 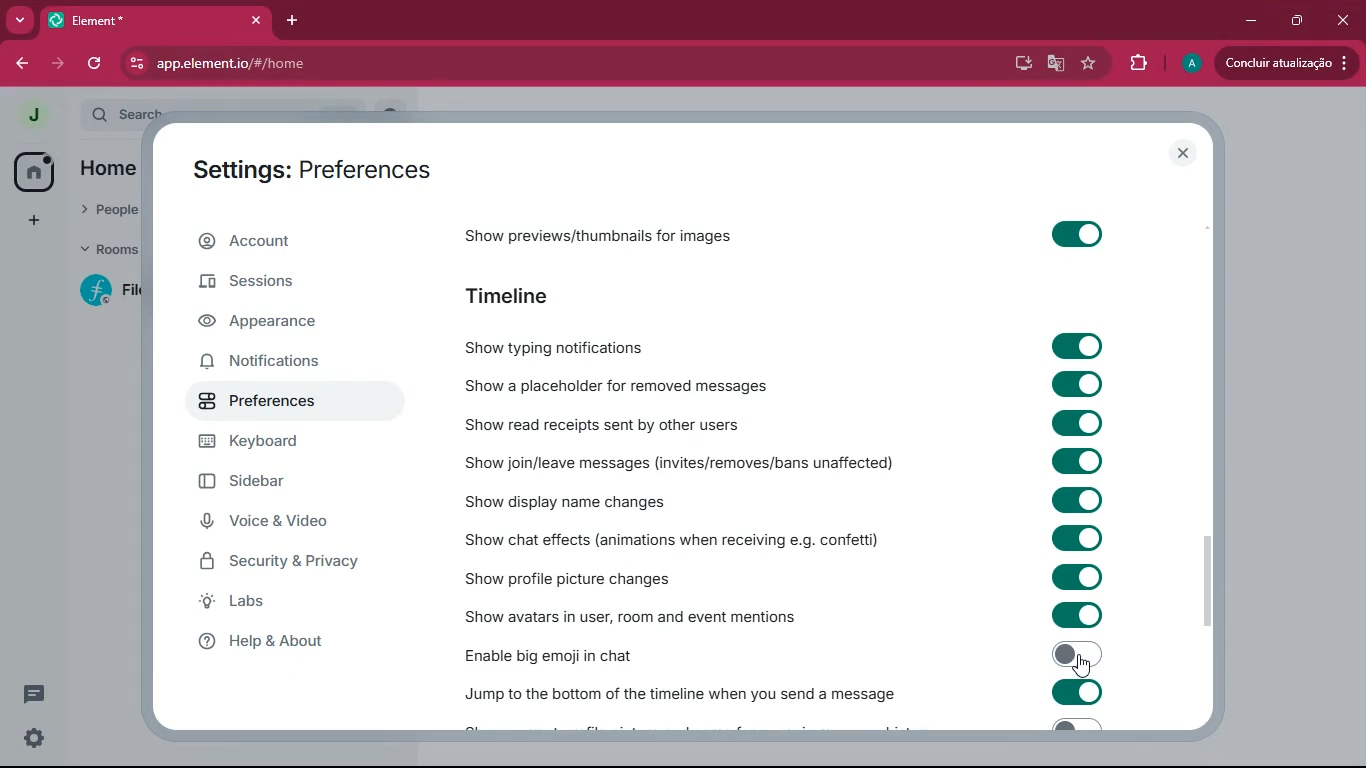 I want to click on a, so click(x=1191, y=63).